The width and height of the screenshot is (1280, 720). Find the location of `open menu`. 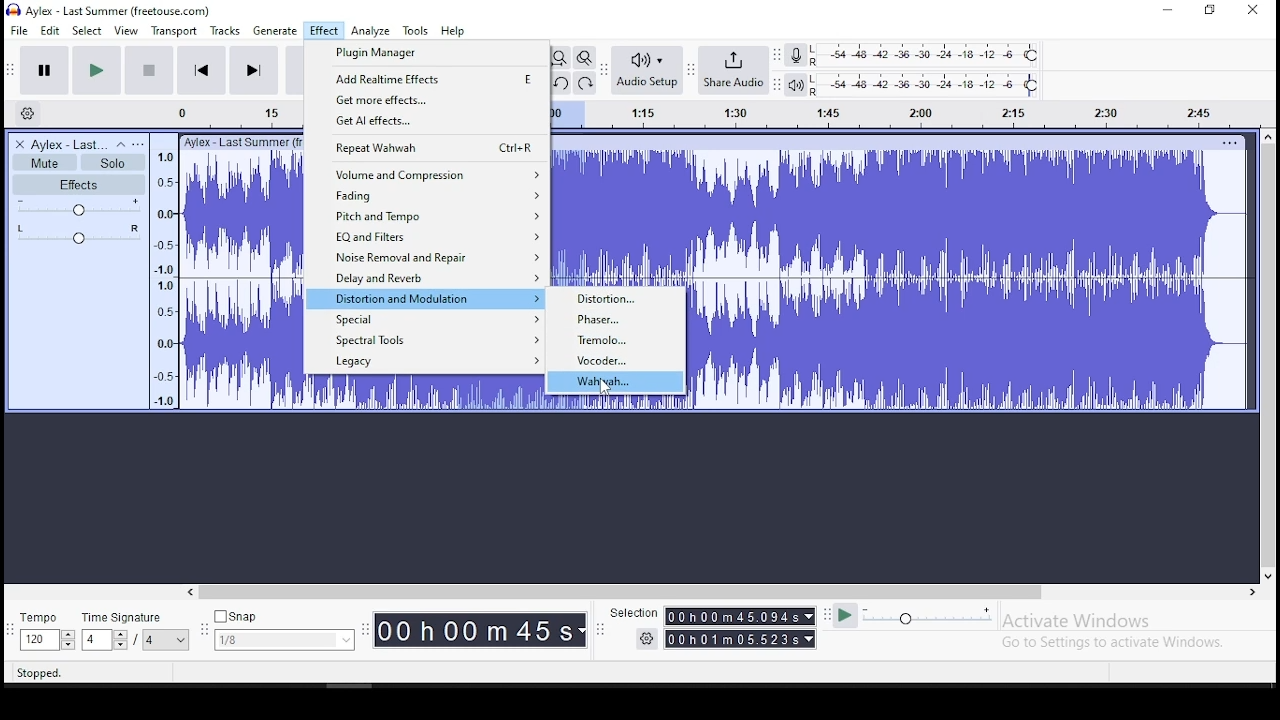

open menu is located at coordinates (139, 144).